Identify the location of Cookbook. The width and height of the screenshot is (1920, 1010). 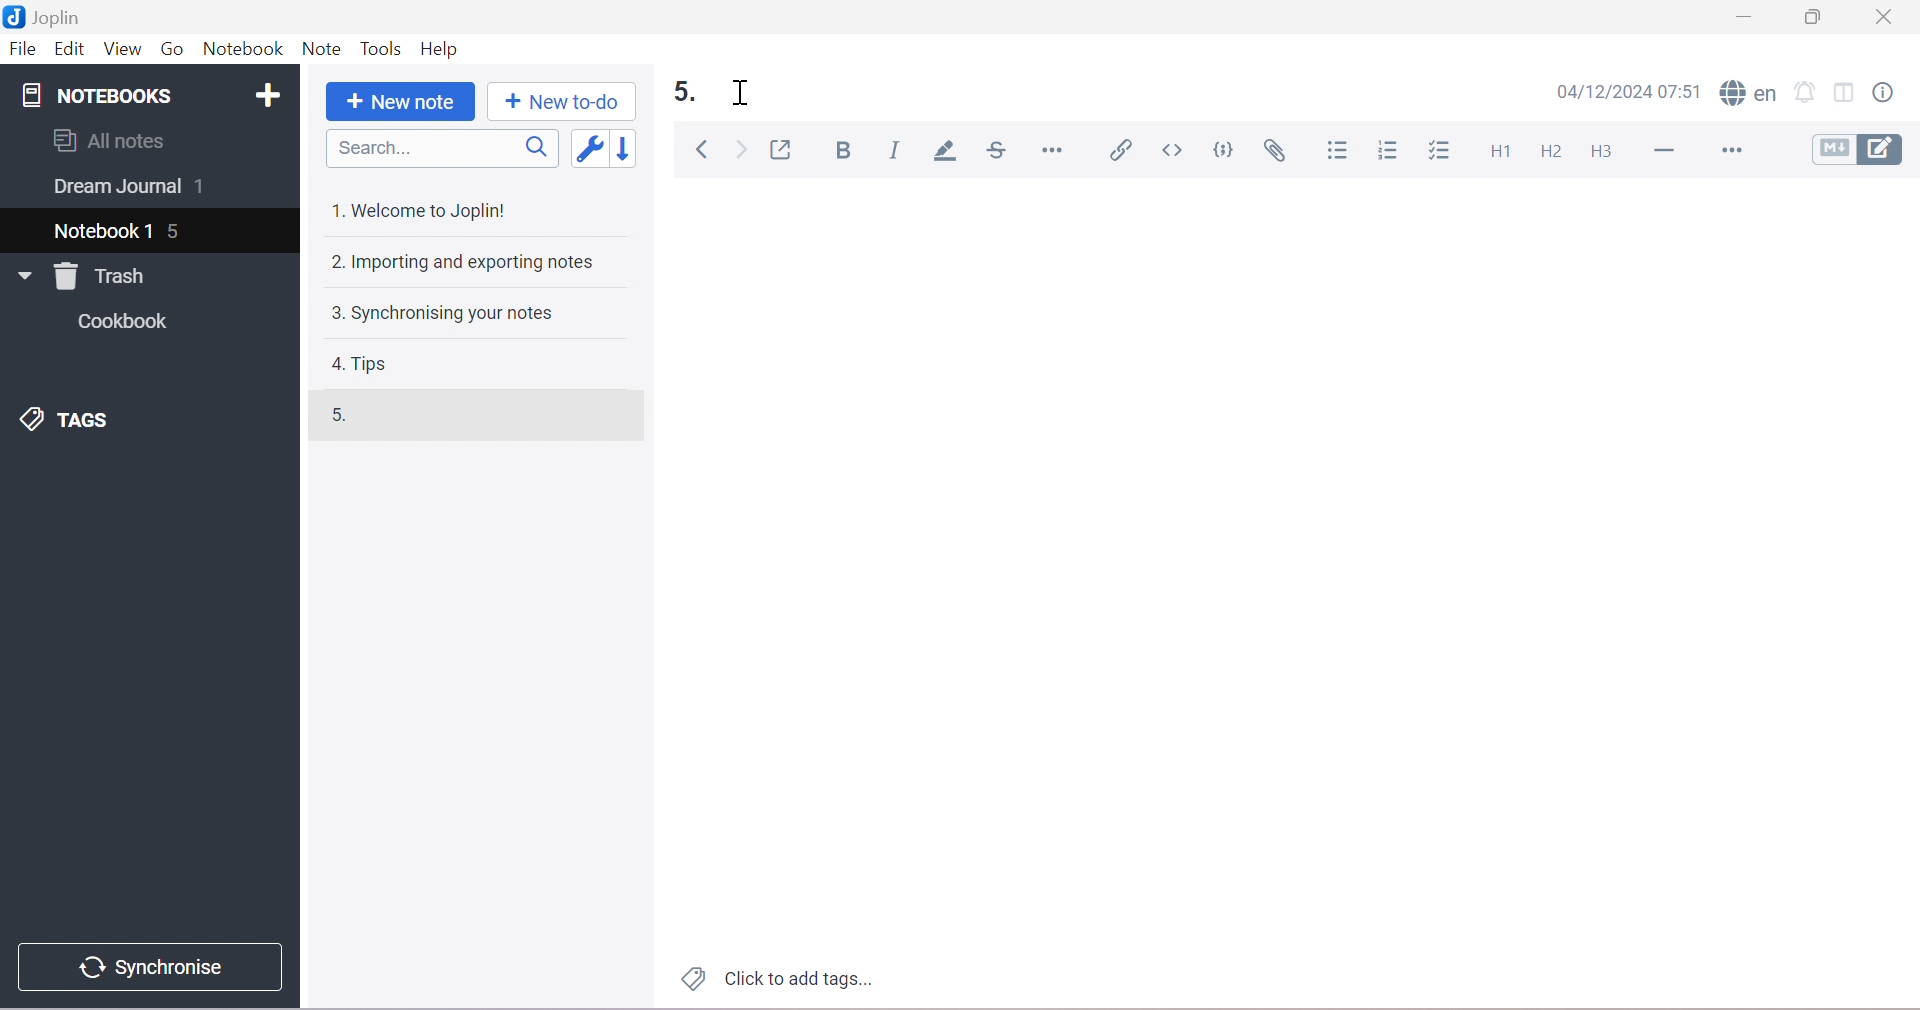
(128, 324).